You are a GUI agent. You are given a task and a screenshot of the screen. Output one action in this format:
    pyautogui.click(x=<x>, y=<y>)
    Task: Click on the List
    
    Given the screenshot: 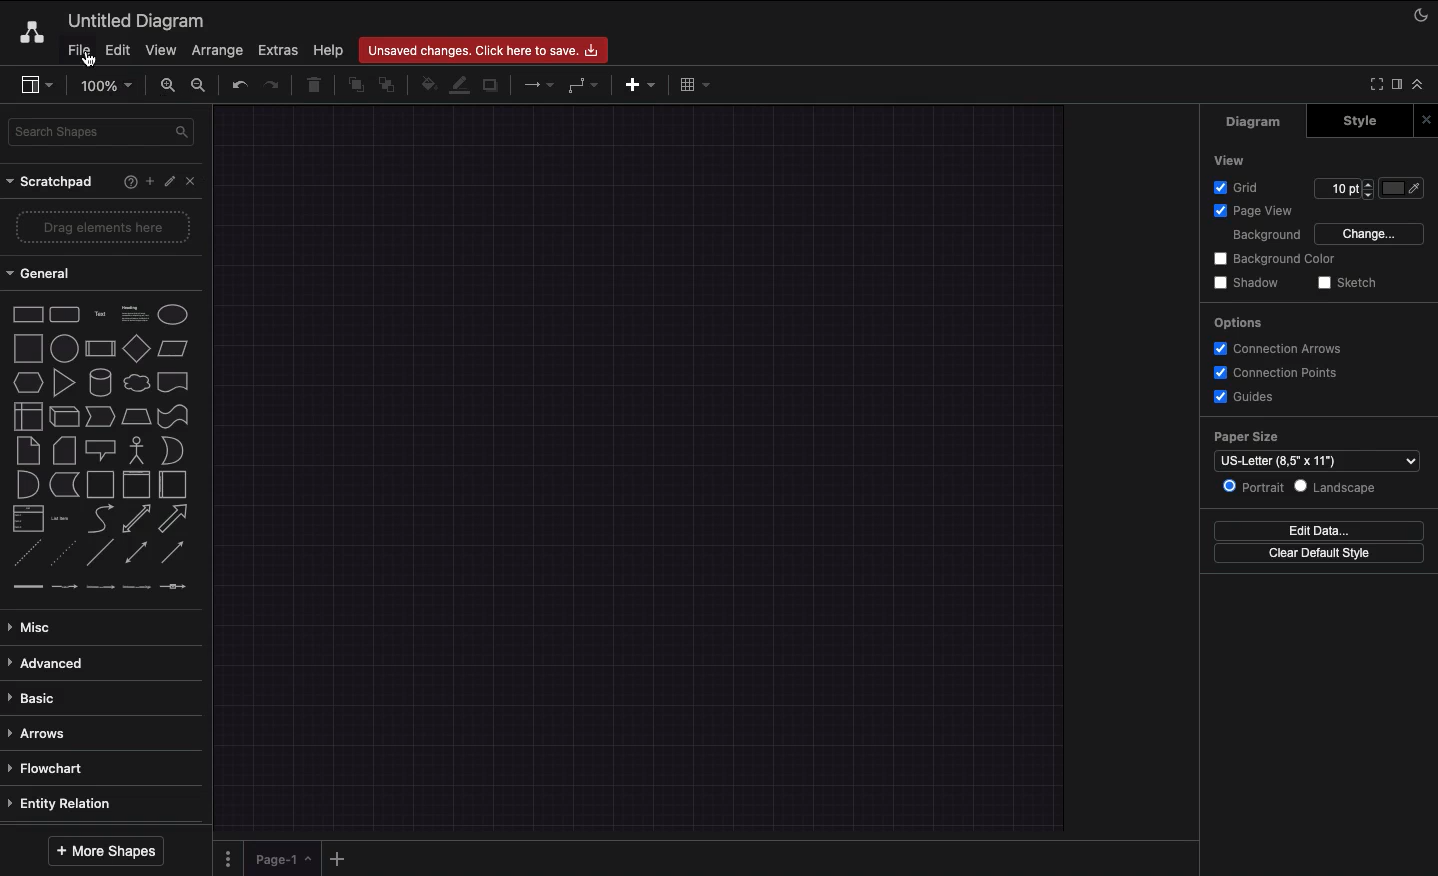 What is the action you would take?
    pyautogui.click(x=26, y=519)
    